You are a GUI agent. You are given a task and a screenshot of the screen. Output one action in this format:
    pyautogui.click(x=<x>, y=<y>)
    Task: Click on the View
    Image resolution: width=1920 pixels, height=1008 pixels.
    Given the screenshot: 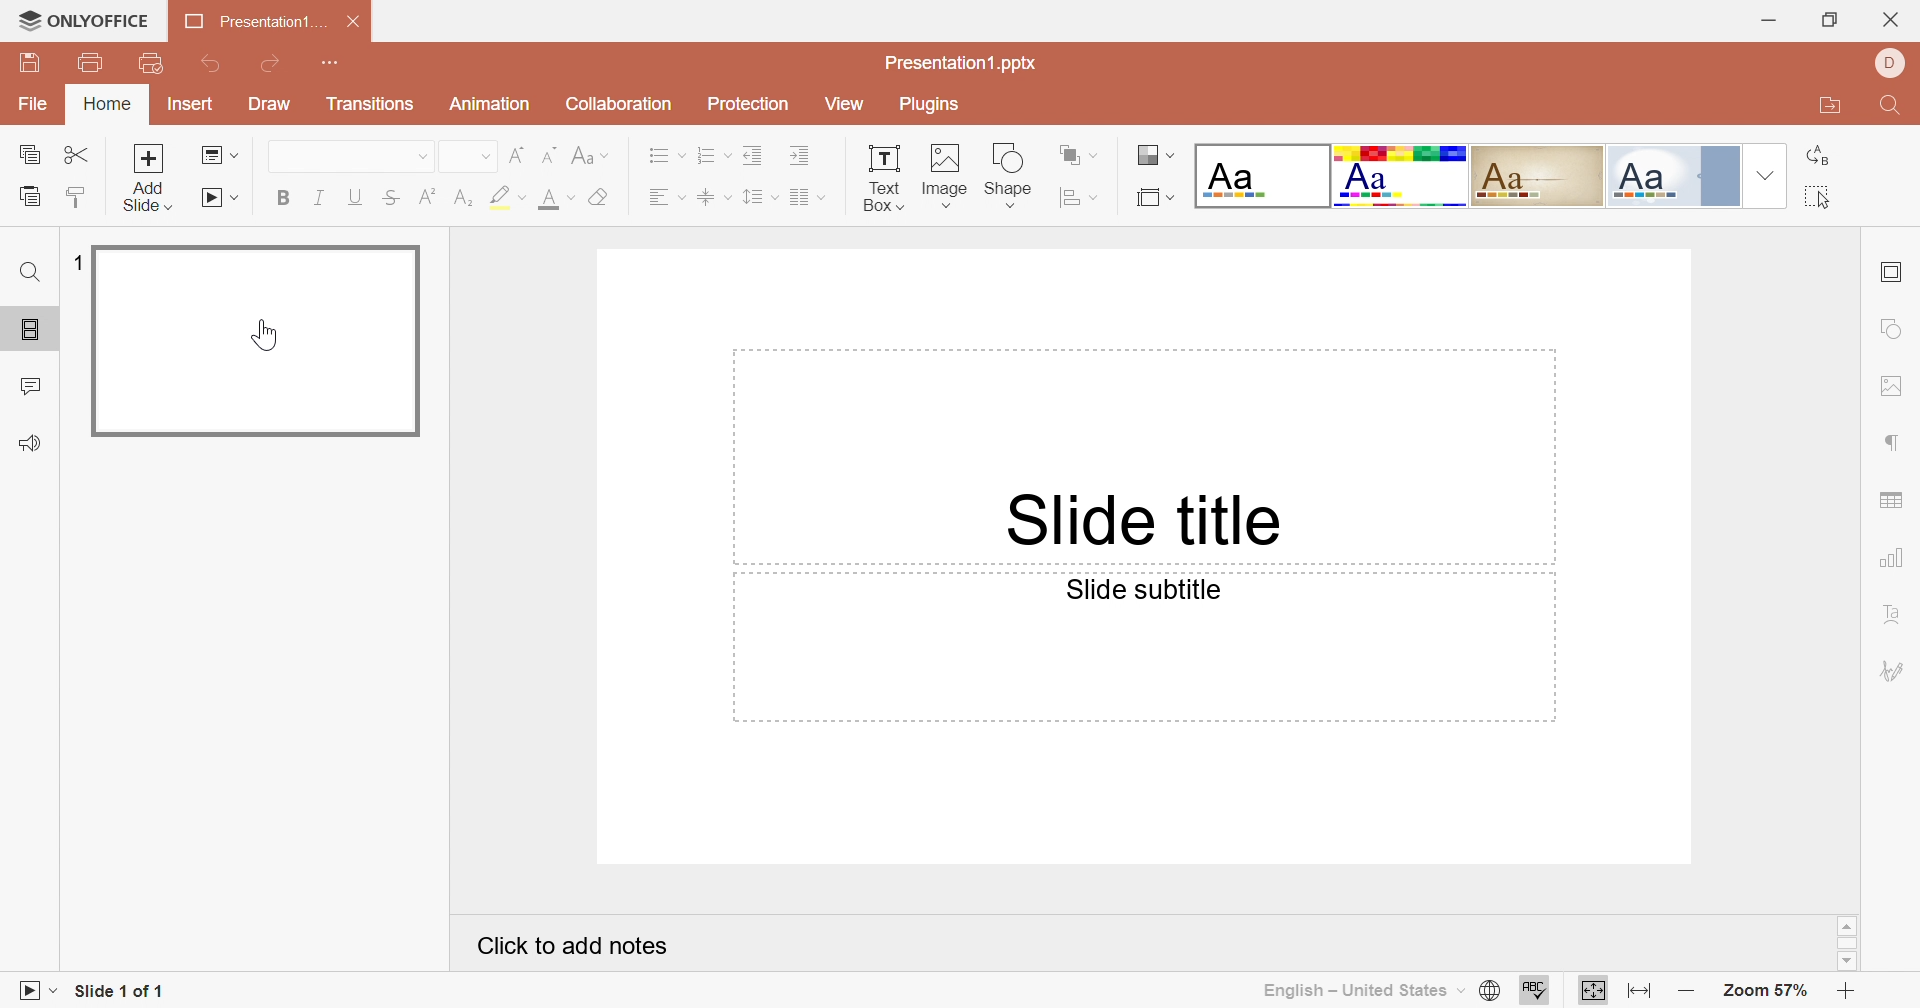 What is the action you would take?
    pyautogui.click(x=843, y=103)
    